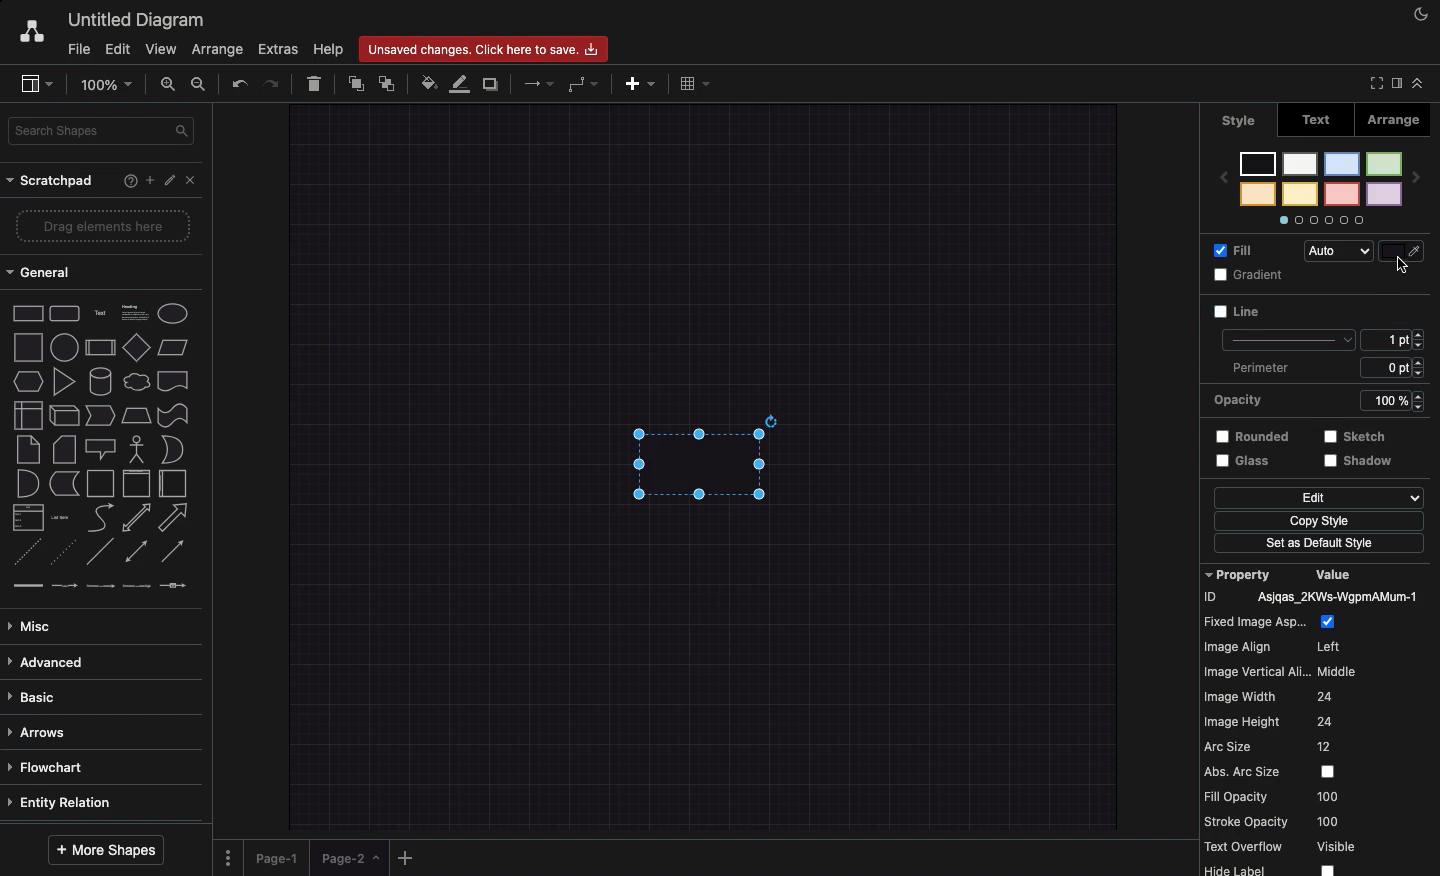  Describe the element at coordinates (1238, 249) in the screenshot. I see `Fill` at that location.